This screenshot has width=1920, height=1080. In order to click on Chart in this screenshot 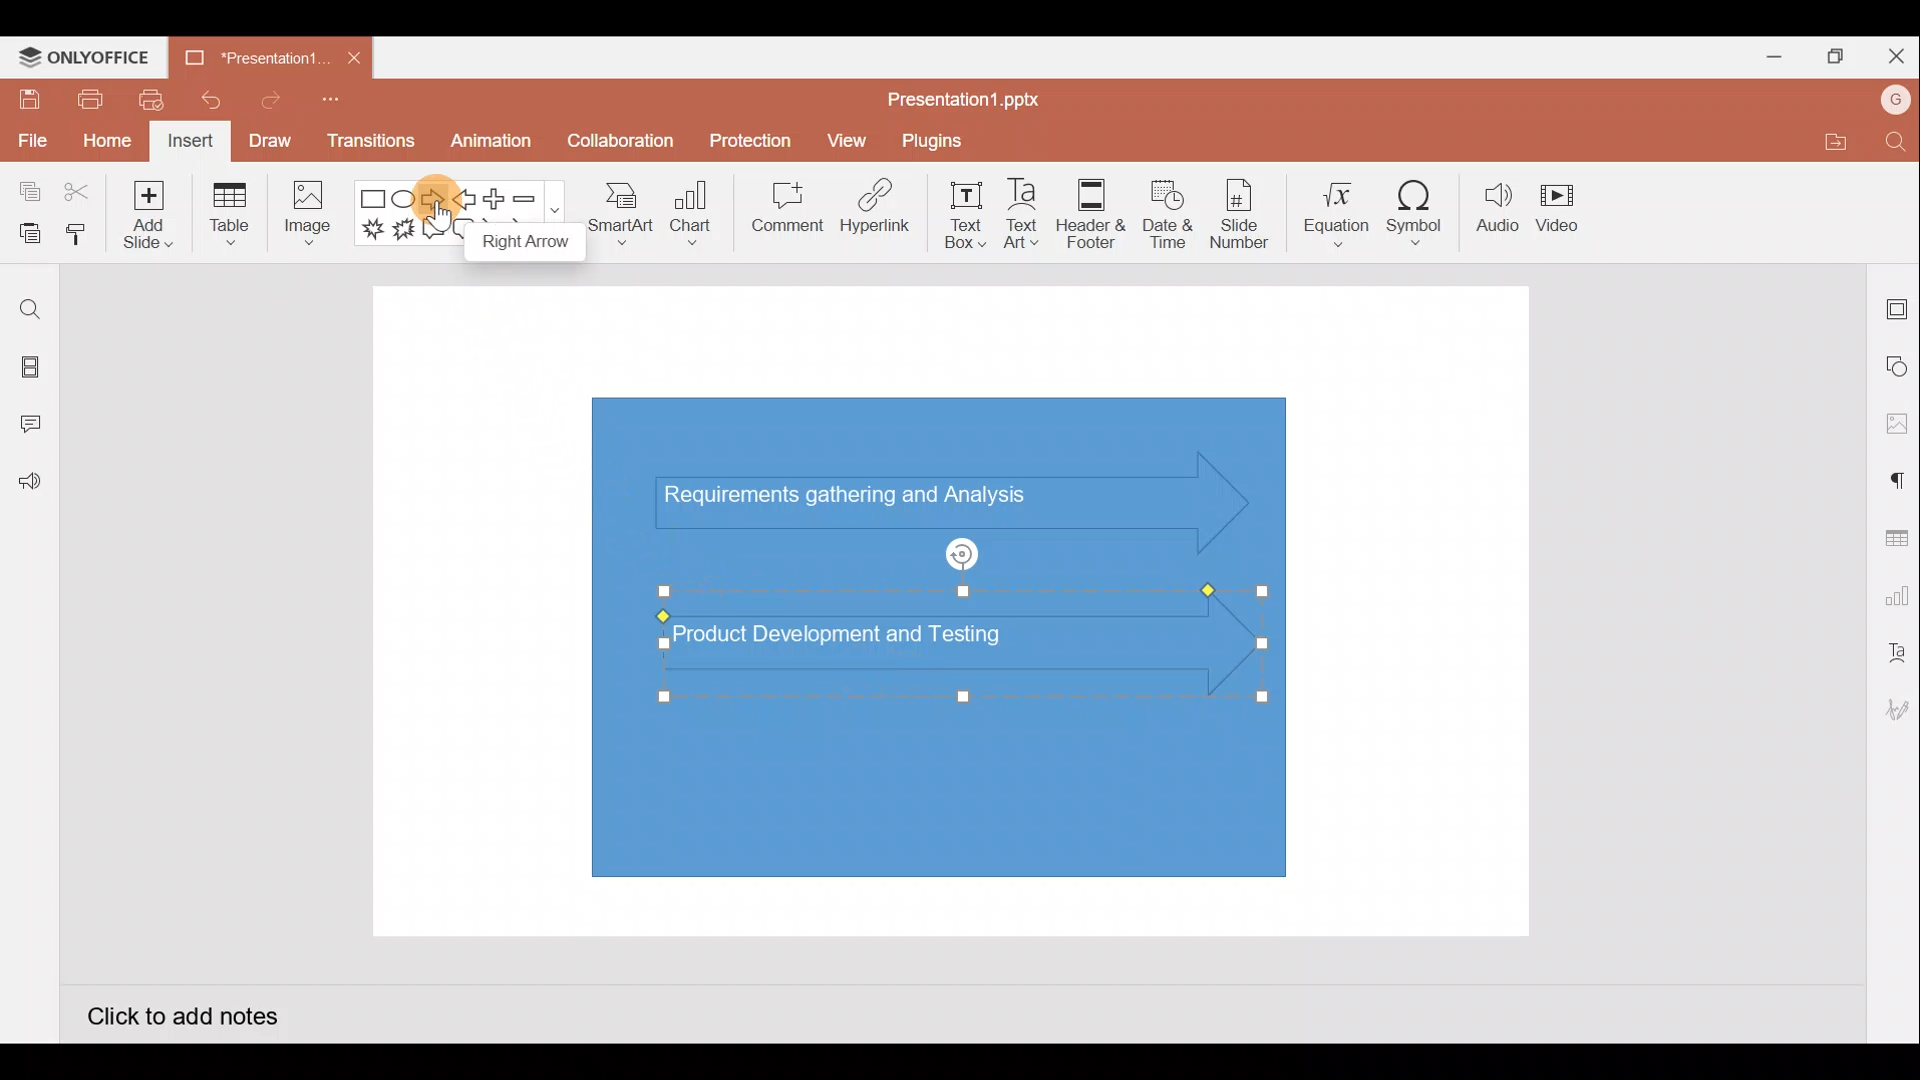, I will do `click(692, 211)`.